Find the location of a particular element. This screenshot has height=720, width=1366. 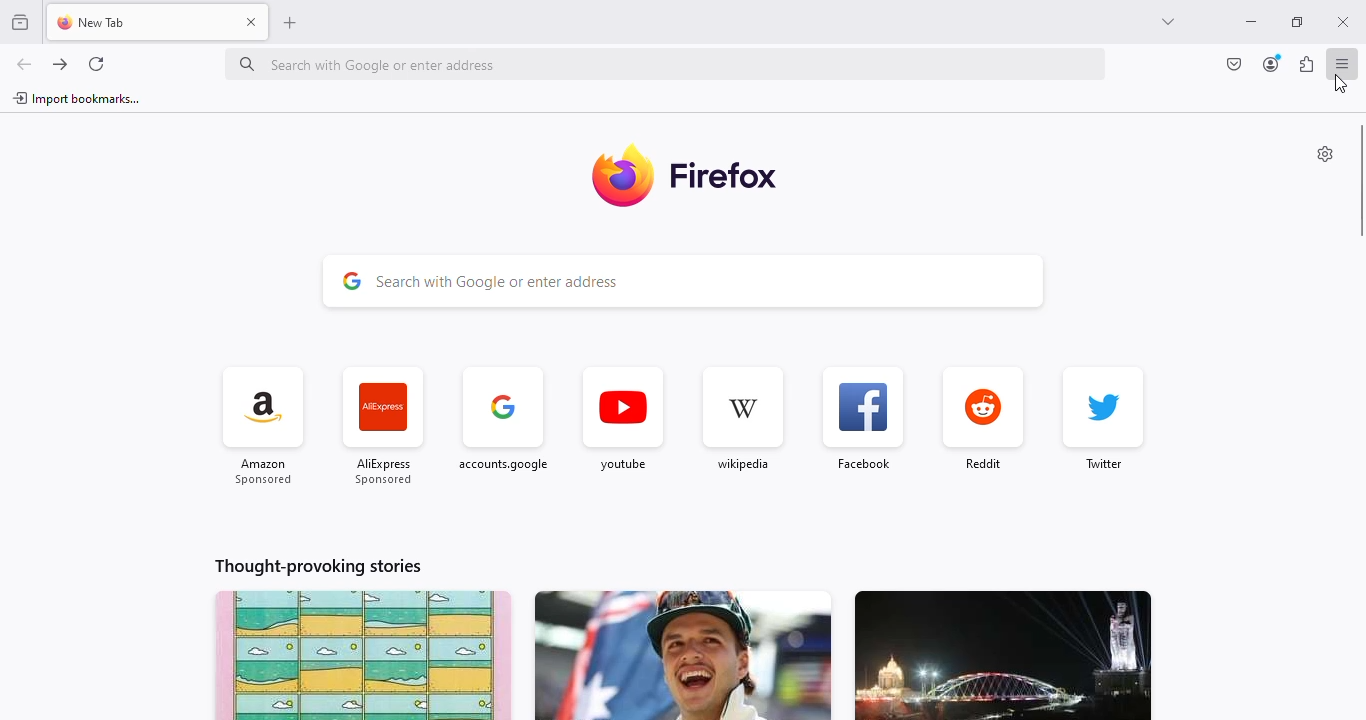

search is located at coordinates (666, 63).